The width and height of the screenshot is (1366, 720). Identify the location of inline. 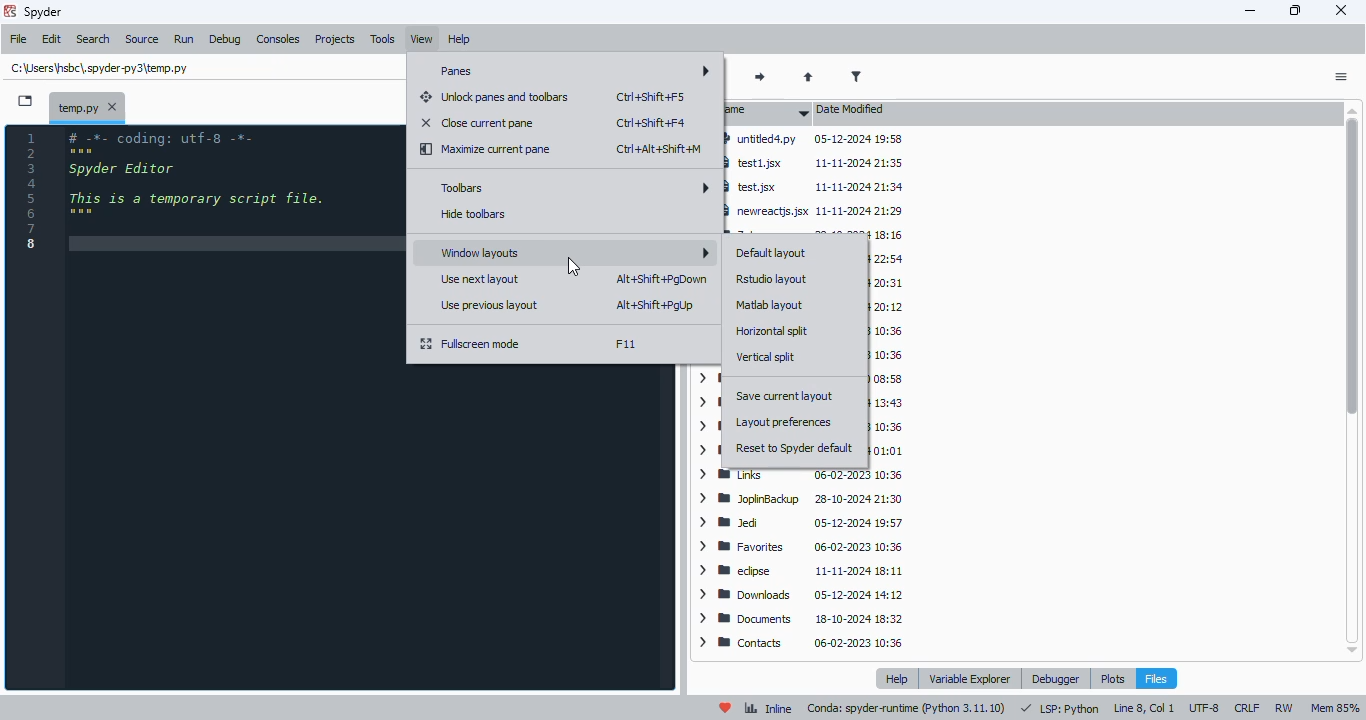
(768, 709).